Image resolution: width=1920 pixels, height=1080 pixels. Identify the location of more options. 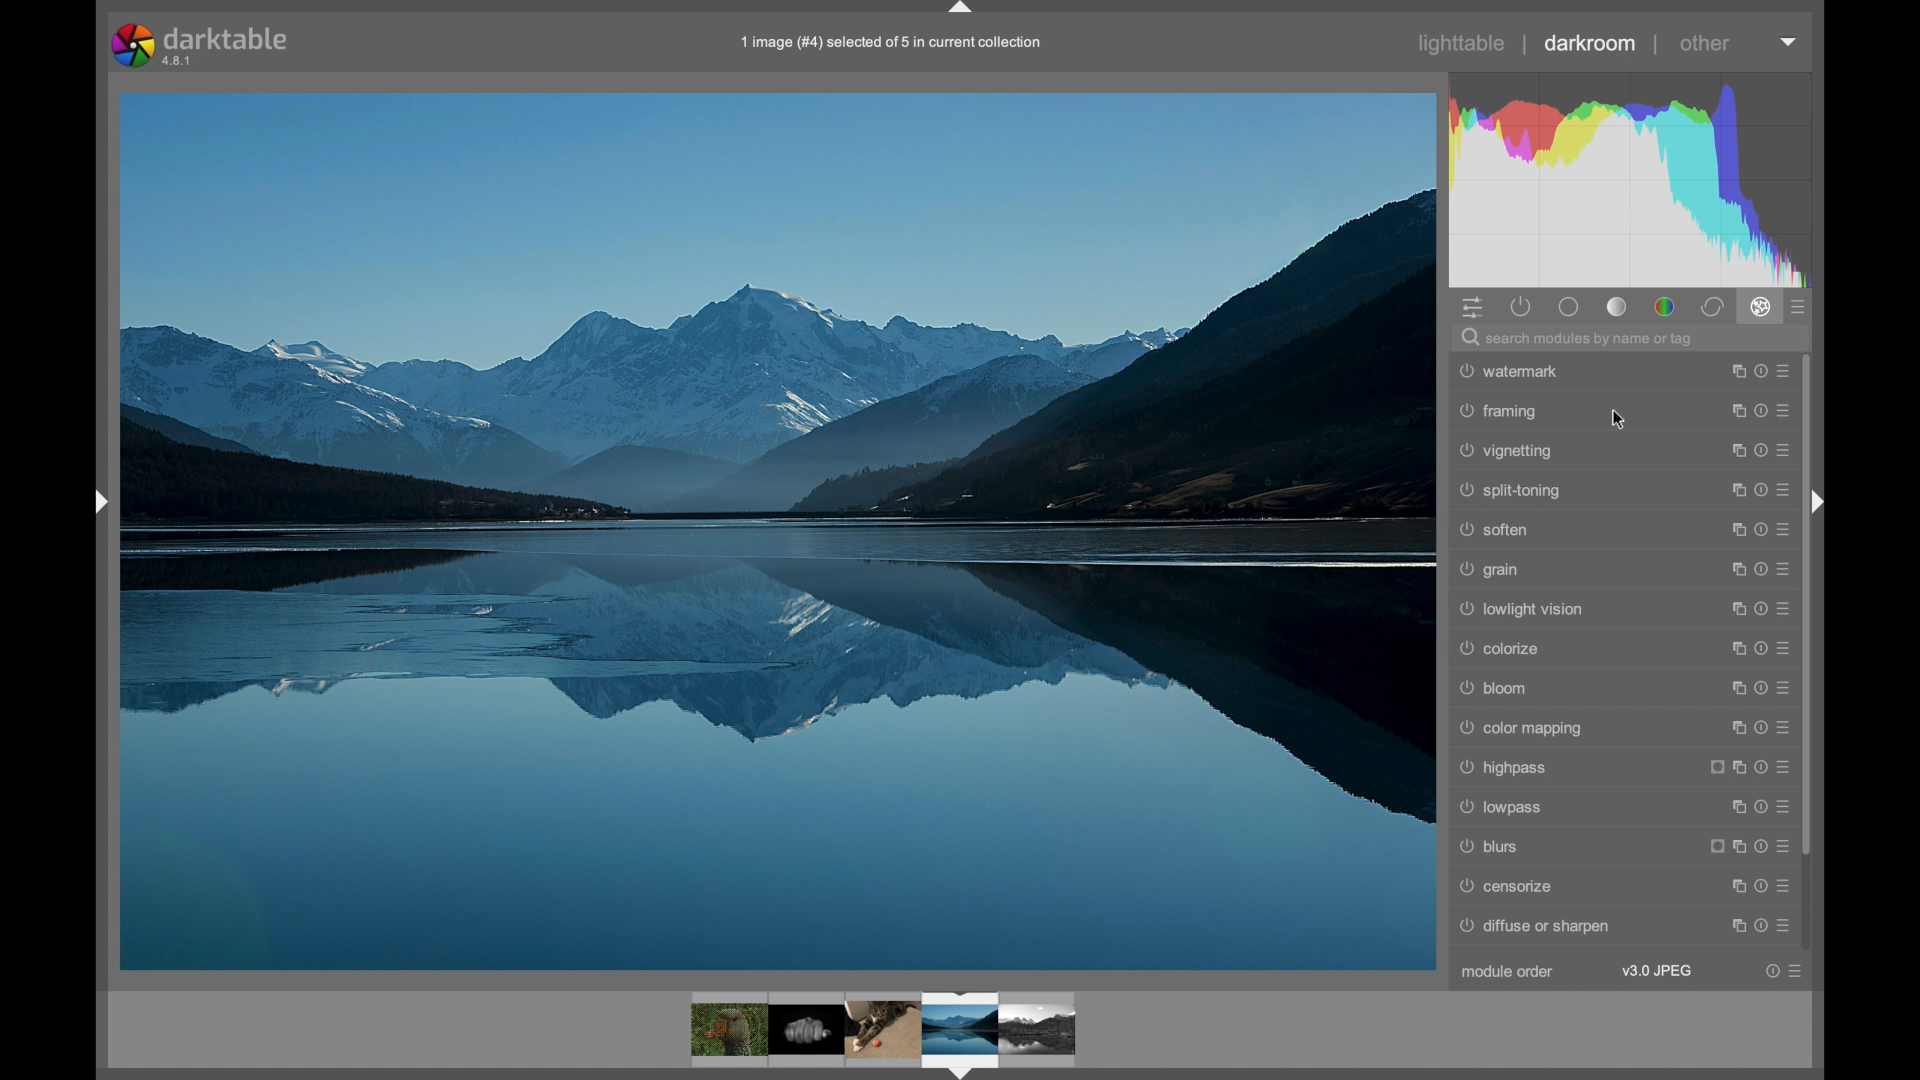
(1760, 370).